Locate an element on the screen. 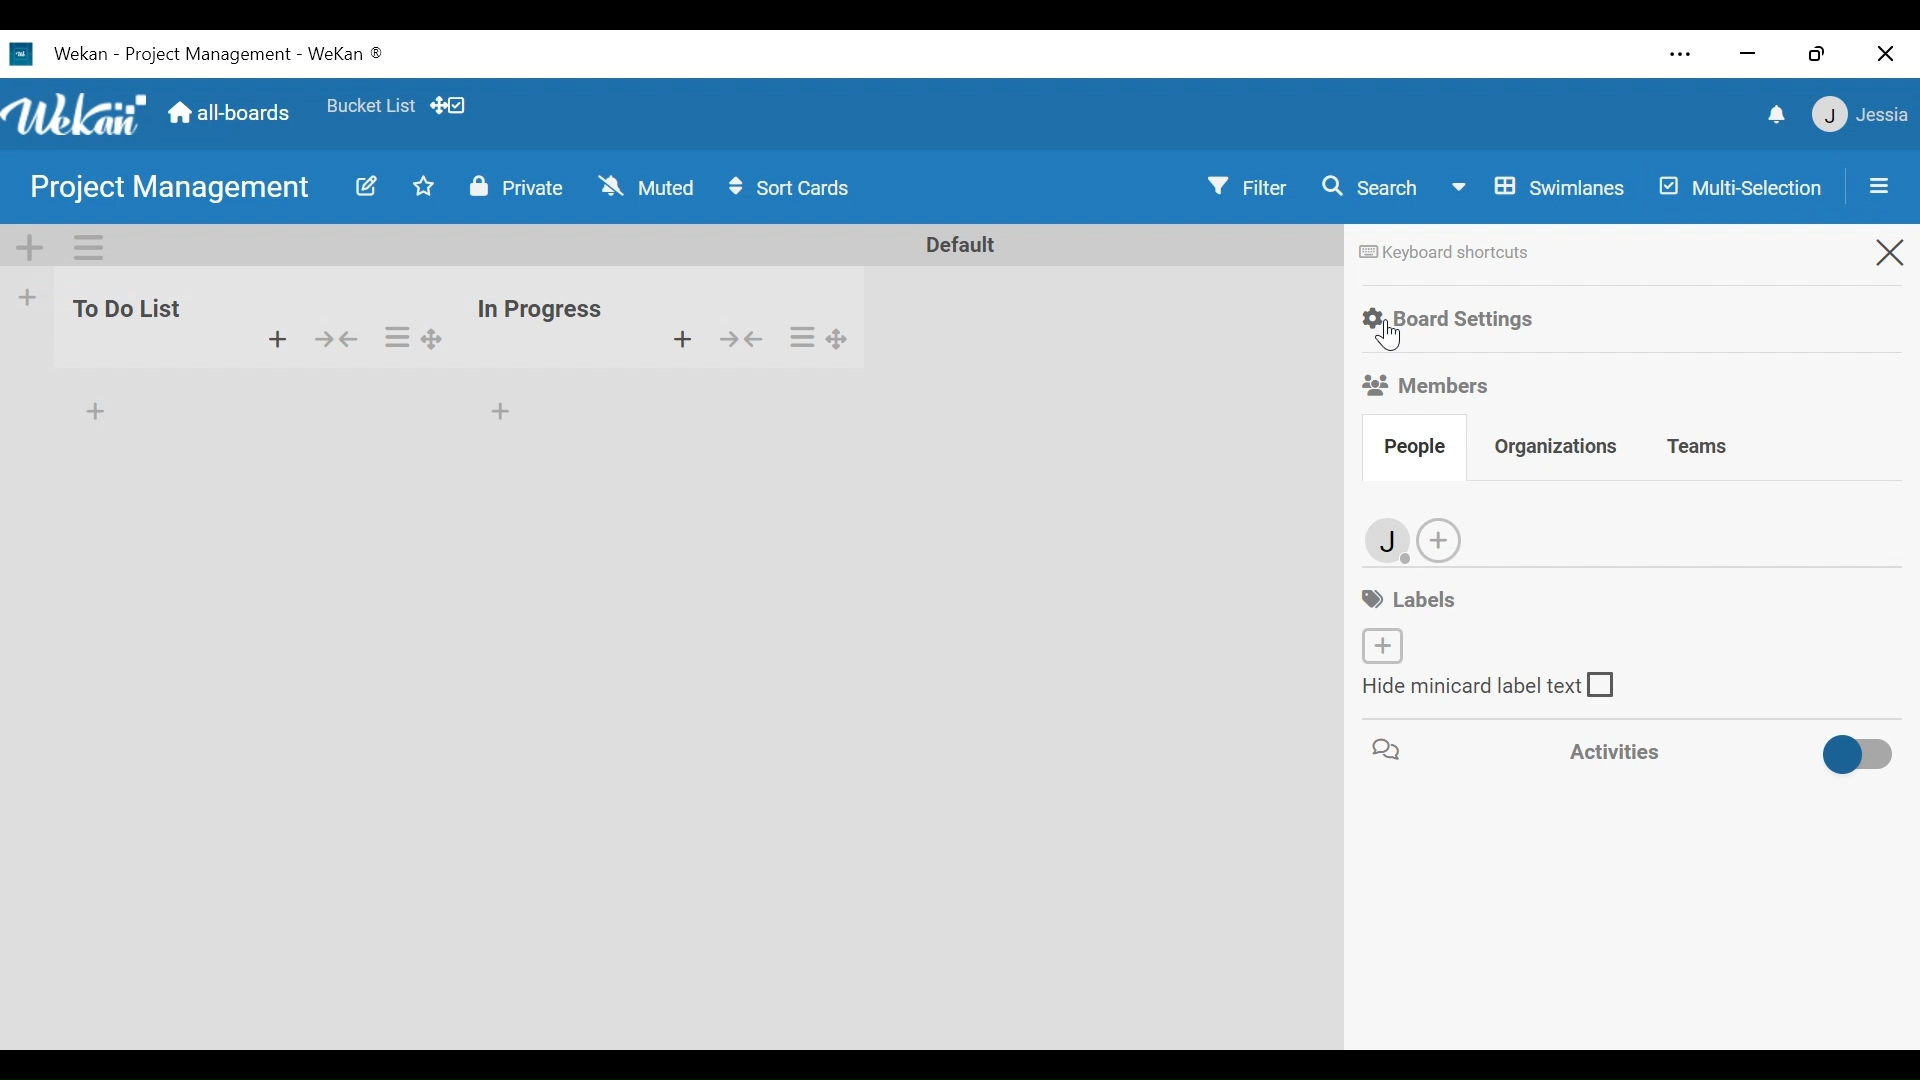  Wekan Icon is located at coordinates (80, 114).